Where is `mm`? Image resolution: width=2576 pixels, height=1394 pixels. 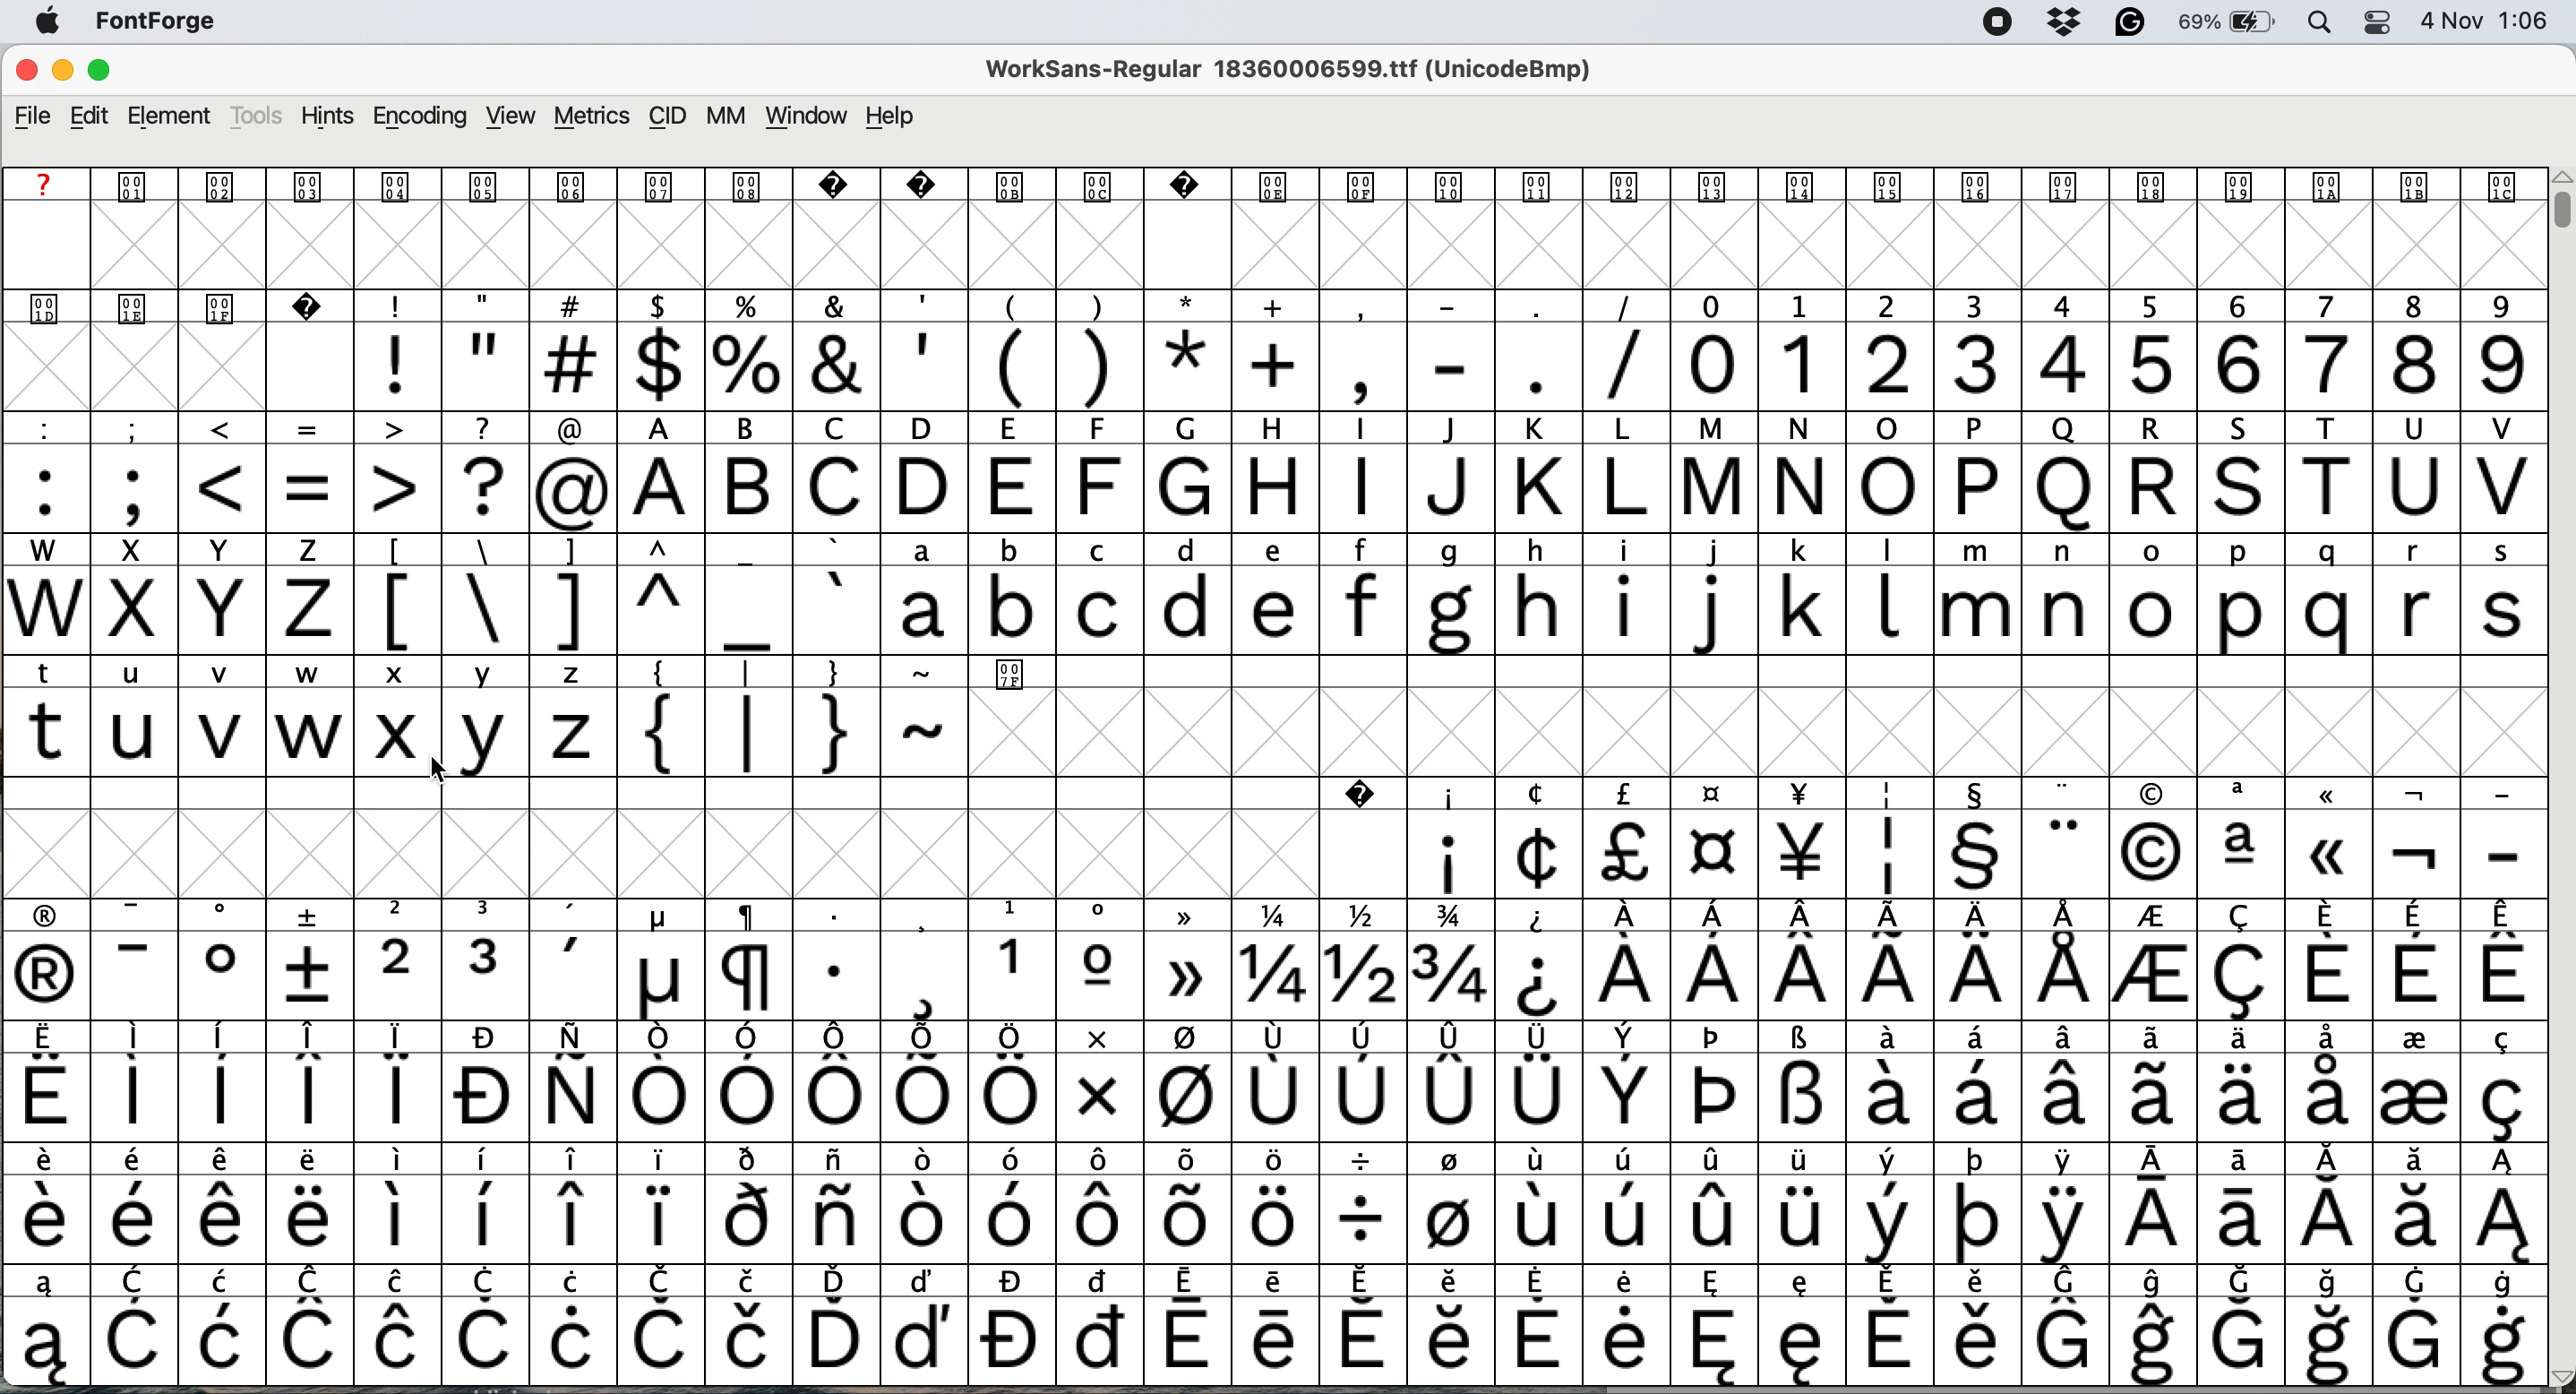 mm is located at coordinates (724, 116).